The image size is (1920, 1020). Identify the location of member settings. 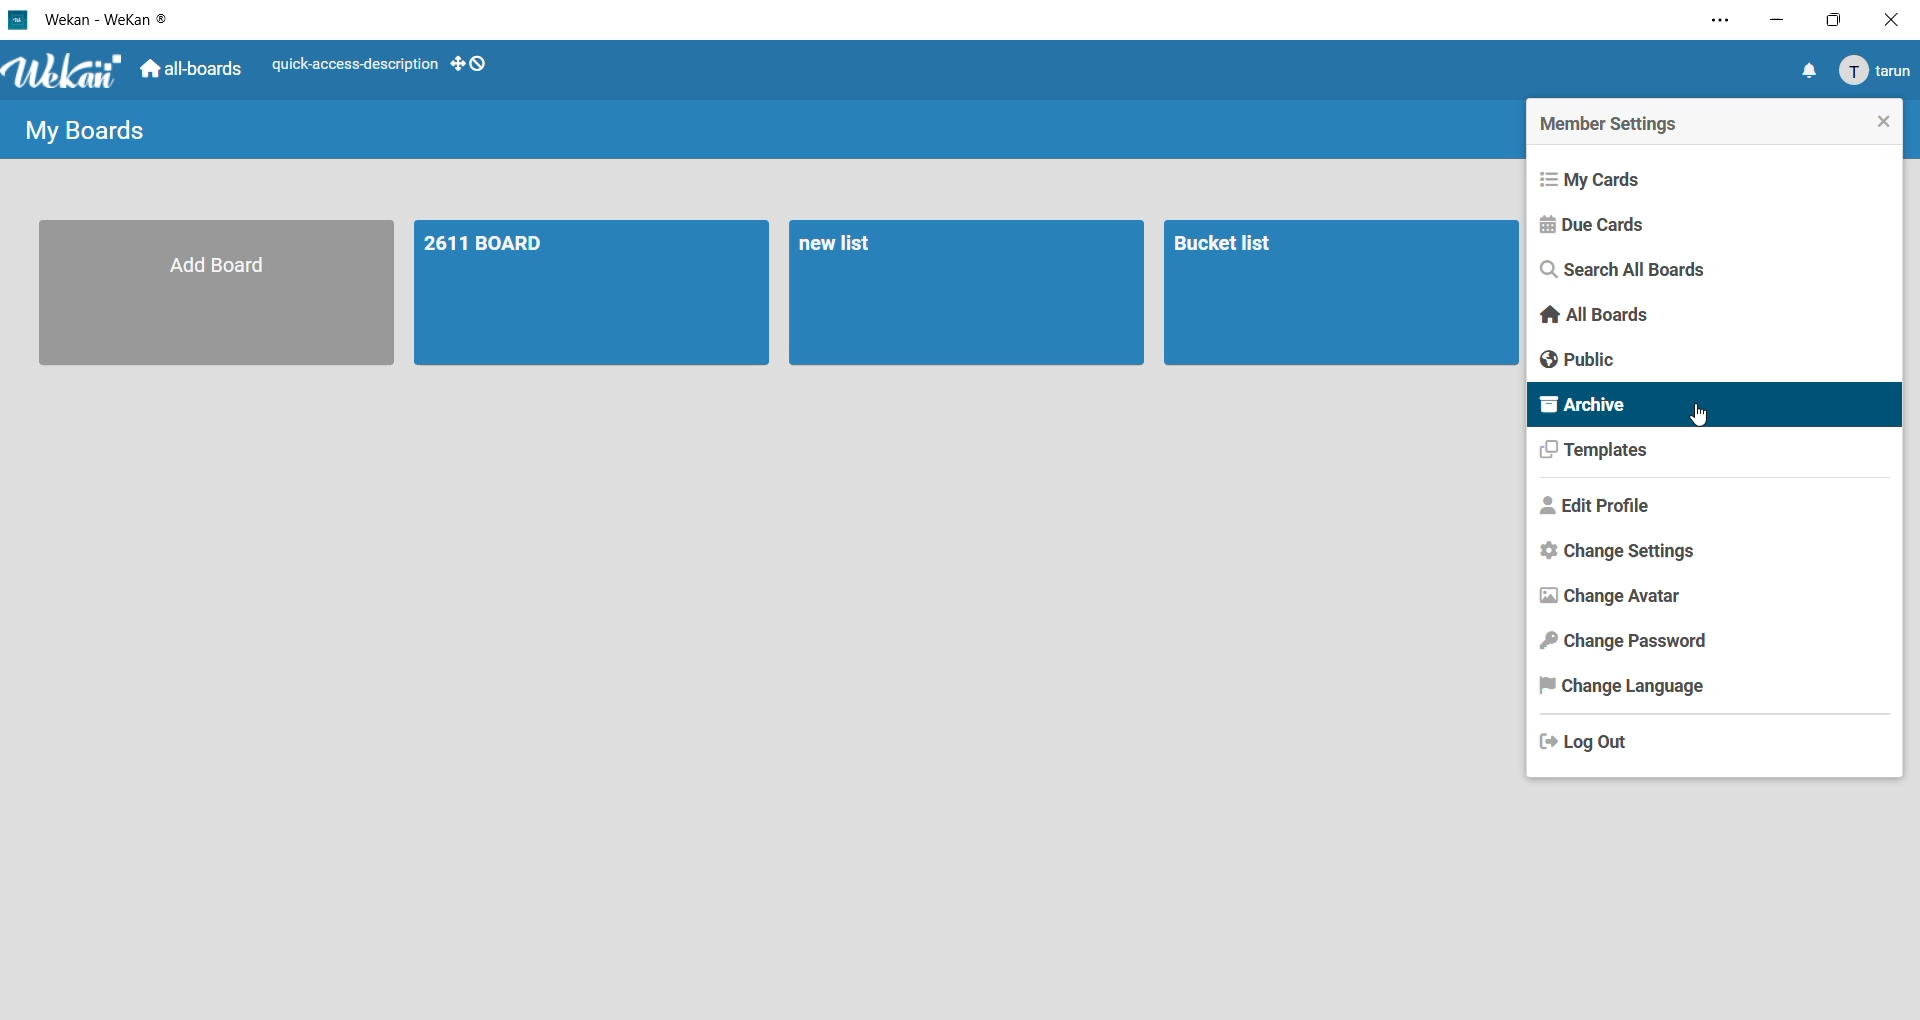
(1620, 122).